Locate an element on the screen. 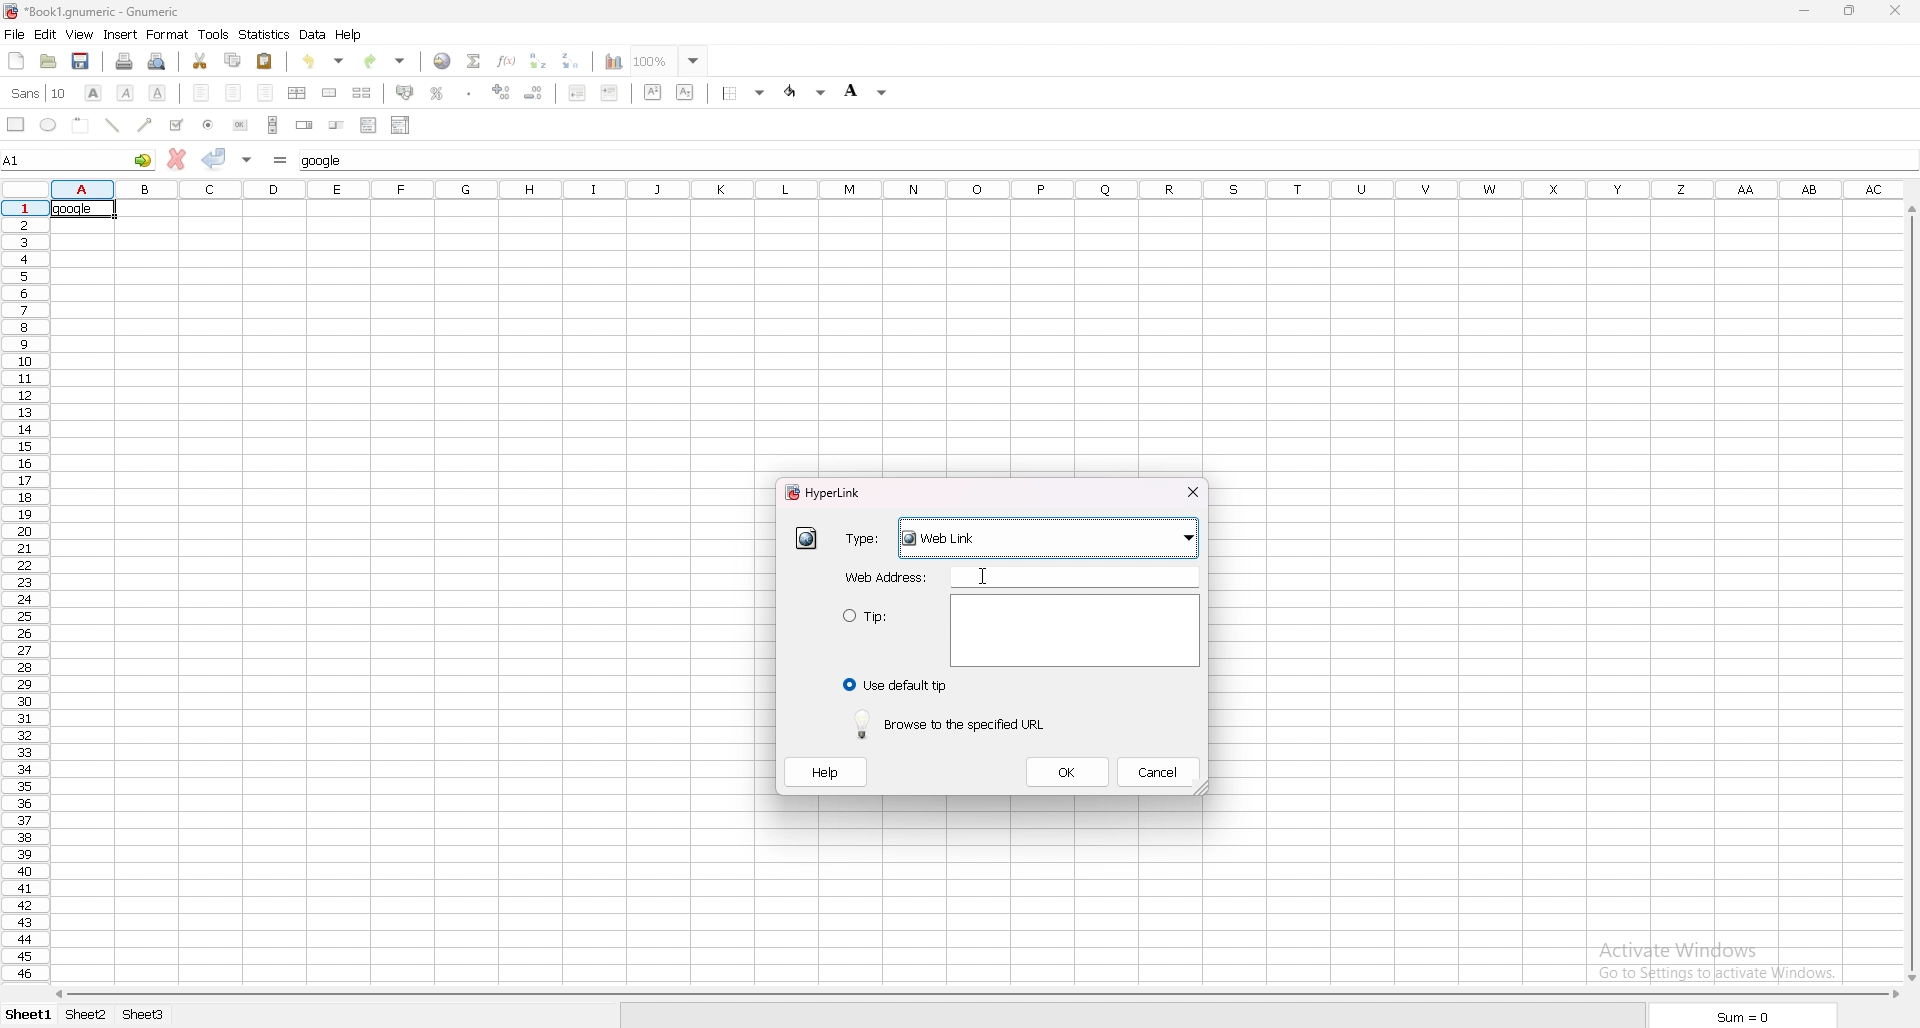 The height and width of the screenshot is (1028, 1920). view is located at coordinates (80, 34).